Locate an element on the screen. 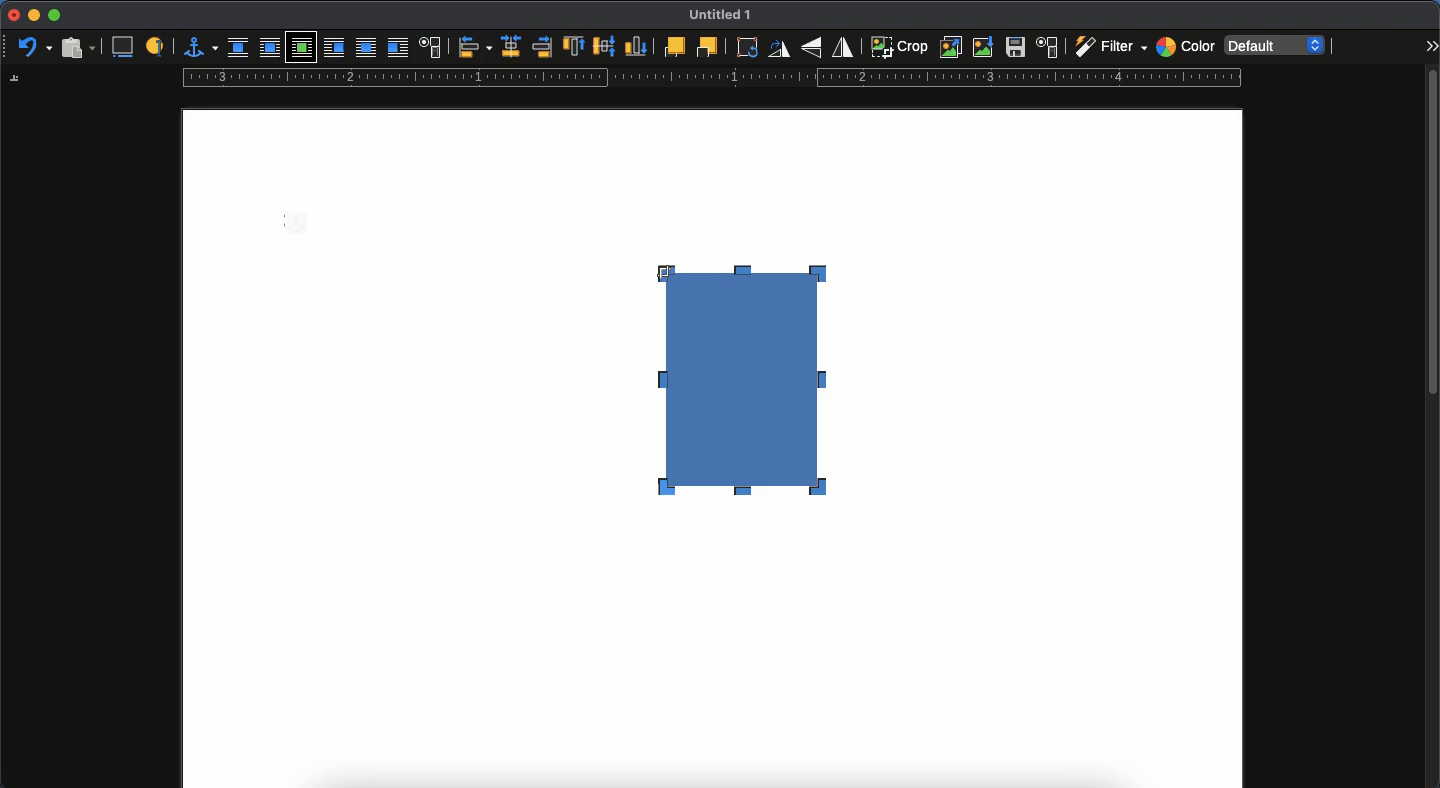 This screenshot has height=788, width=1440. maximize is located at coordinates (54, 16).